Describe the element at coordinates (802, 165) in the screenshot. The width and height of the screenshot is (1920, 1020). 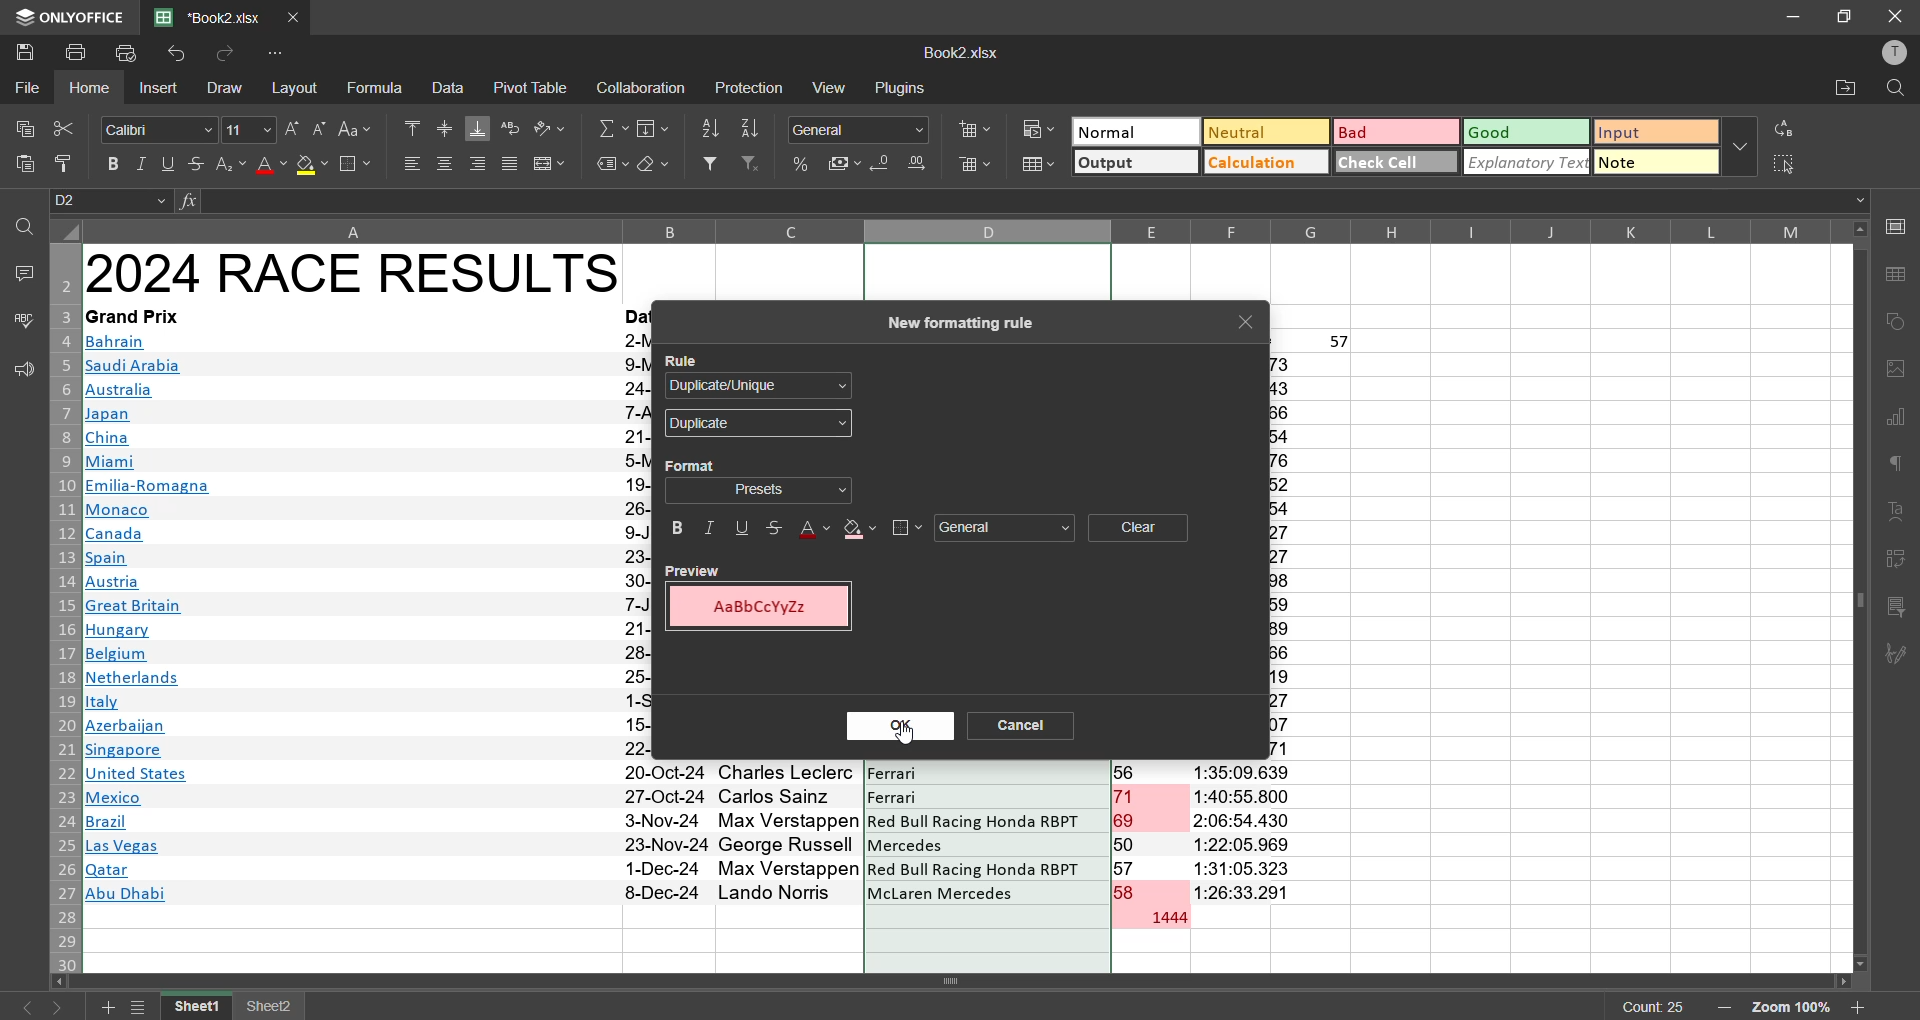
I see `percent` at that location.